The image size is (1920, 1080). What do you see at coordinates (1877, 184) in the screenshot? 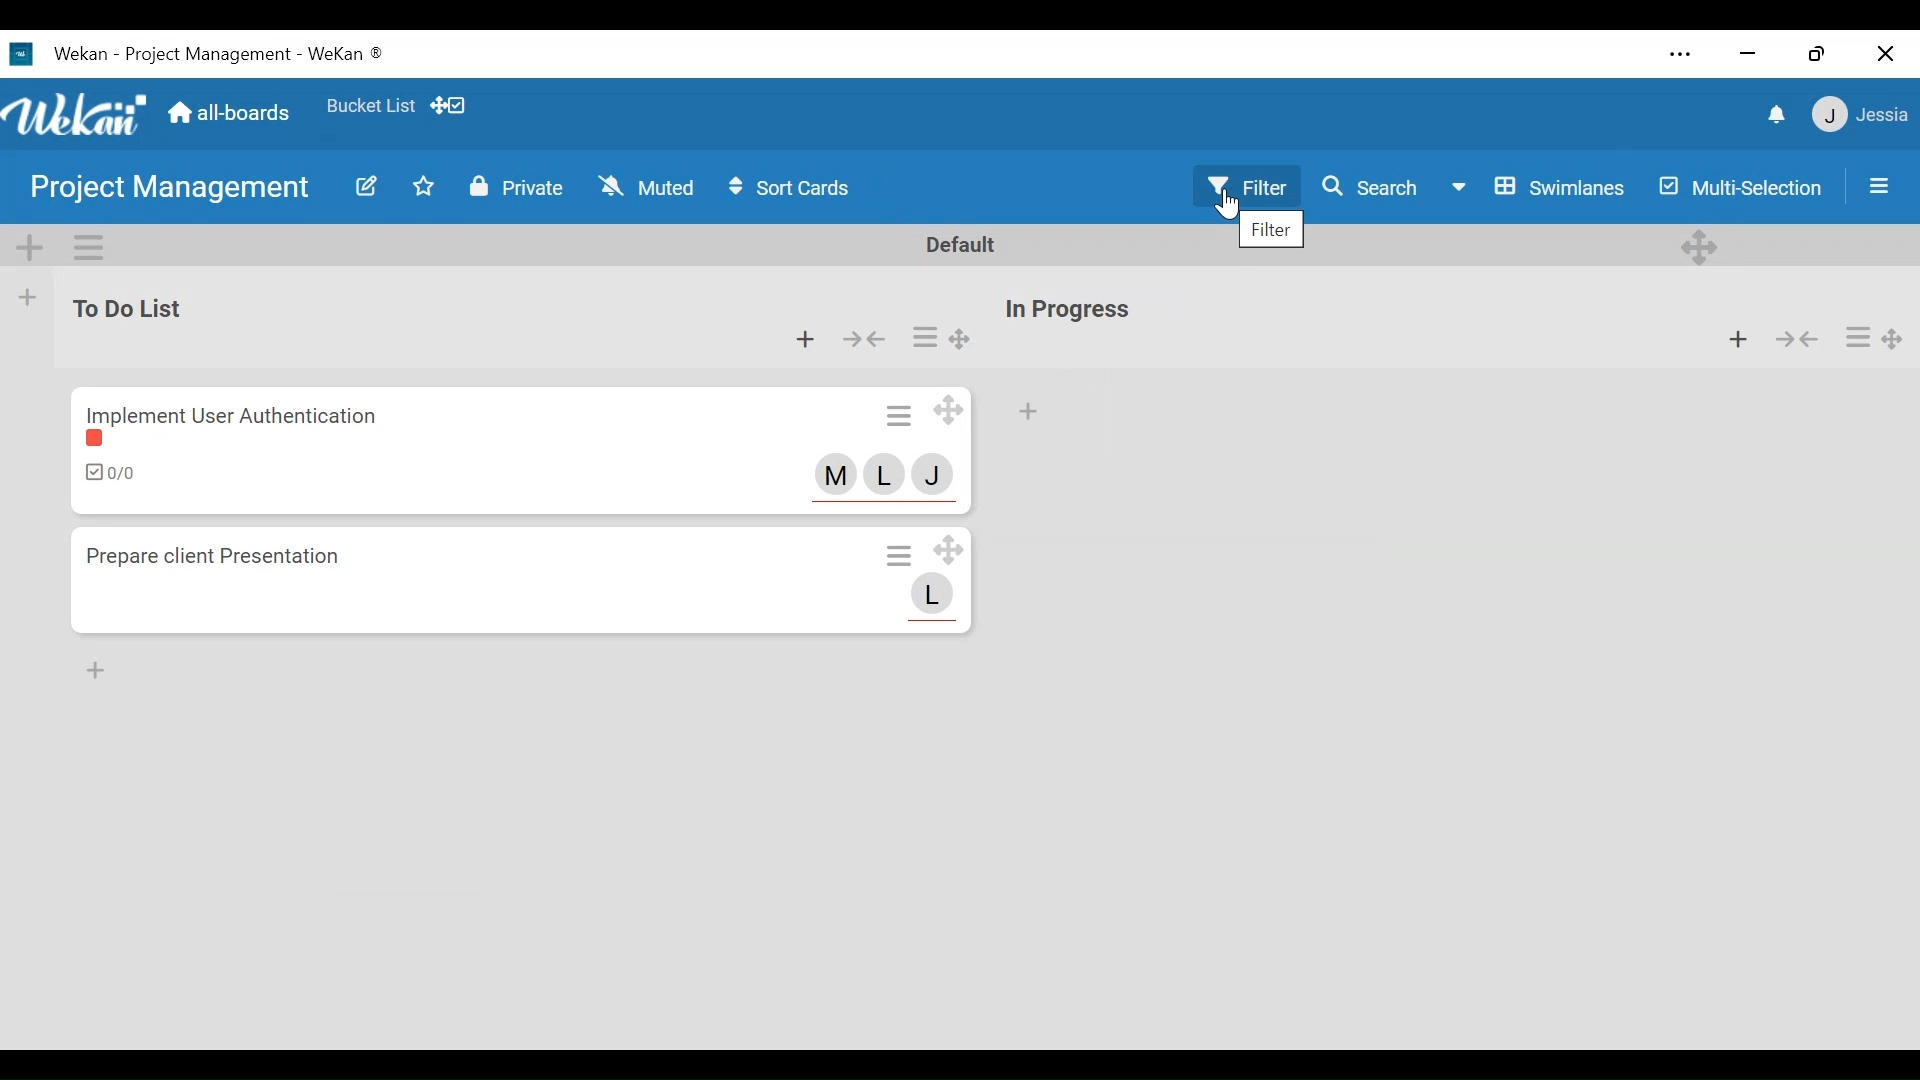
I see `Open/Close Sidepane` at bounding box center [1877, 184].